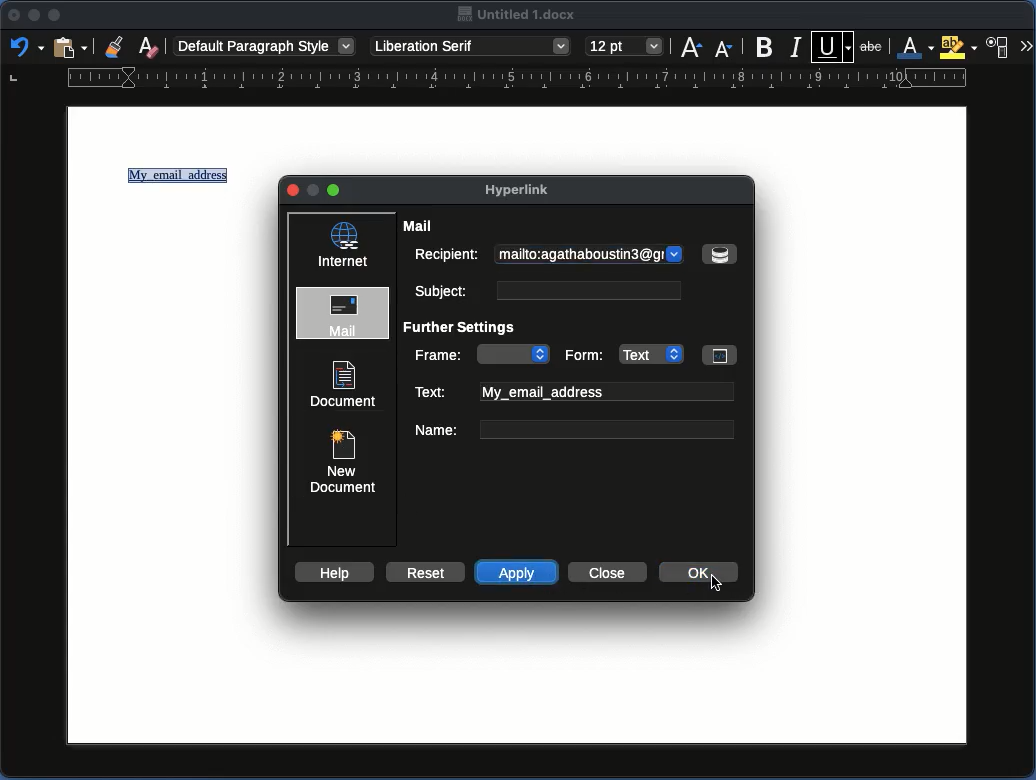 Image resolution: width=1036 pixels, height=780 pixels. Describe the element at coordinates (605, 572) in the screenshot. I see `Close` at that location.